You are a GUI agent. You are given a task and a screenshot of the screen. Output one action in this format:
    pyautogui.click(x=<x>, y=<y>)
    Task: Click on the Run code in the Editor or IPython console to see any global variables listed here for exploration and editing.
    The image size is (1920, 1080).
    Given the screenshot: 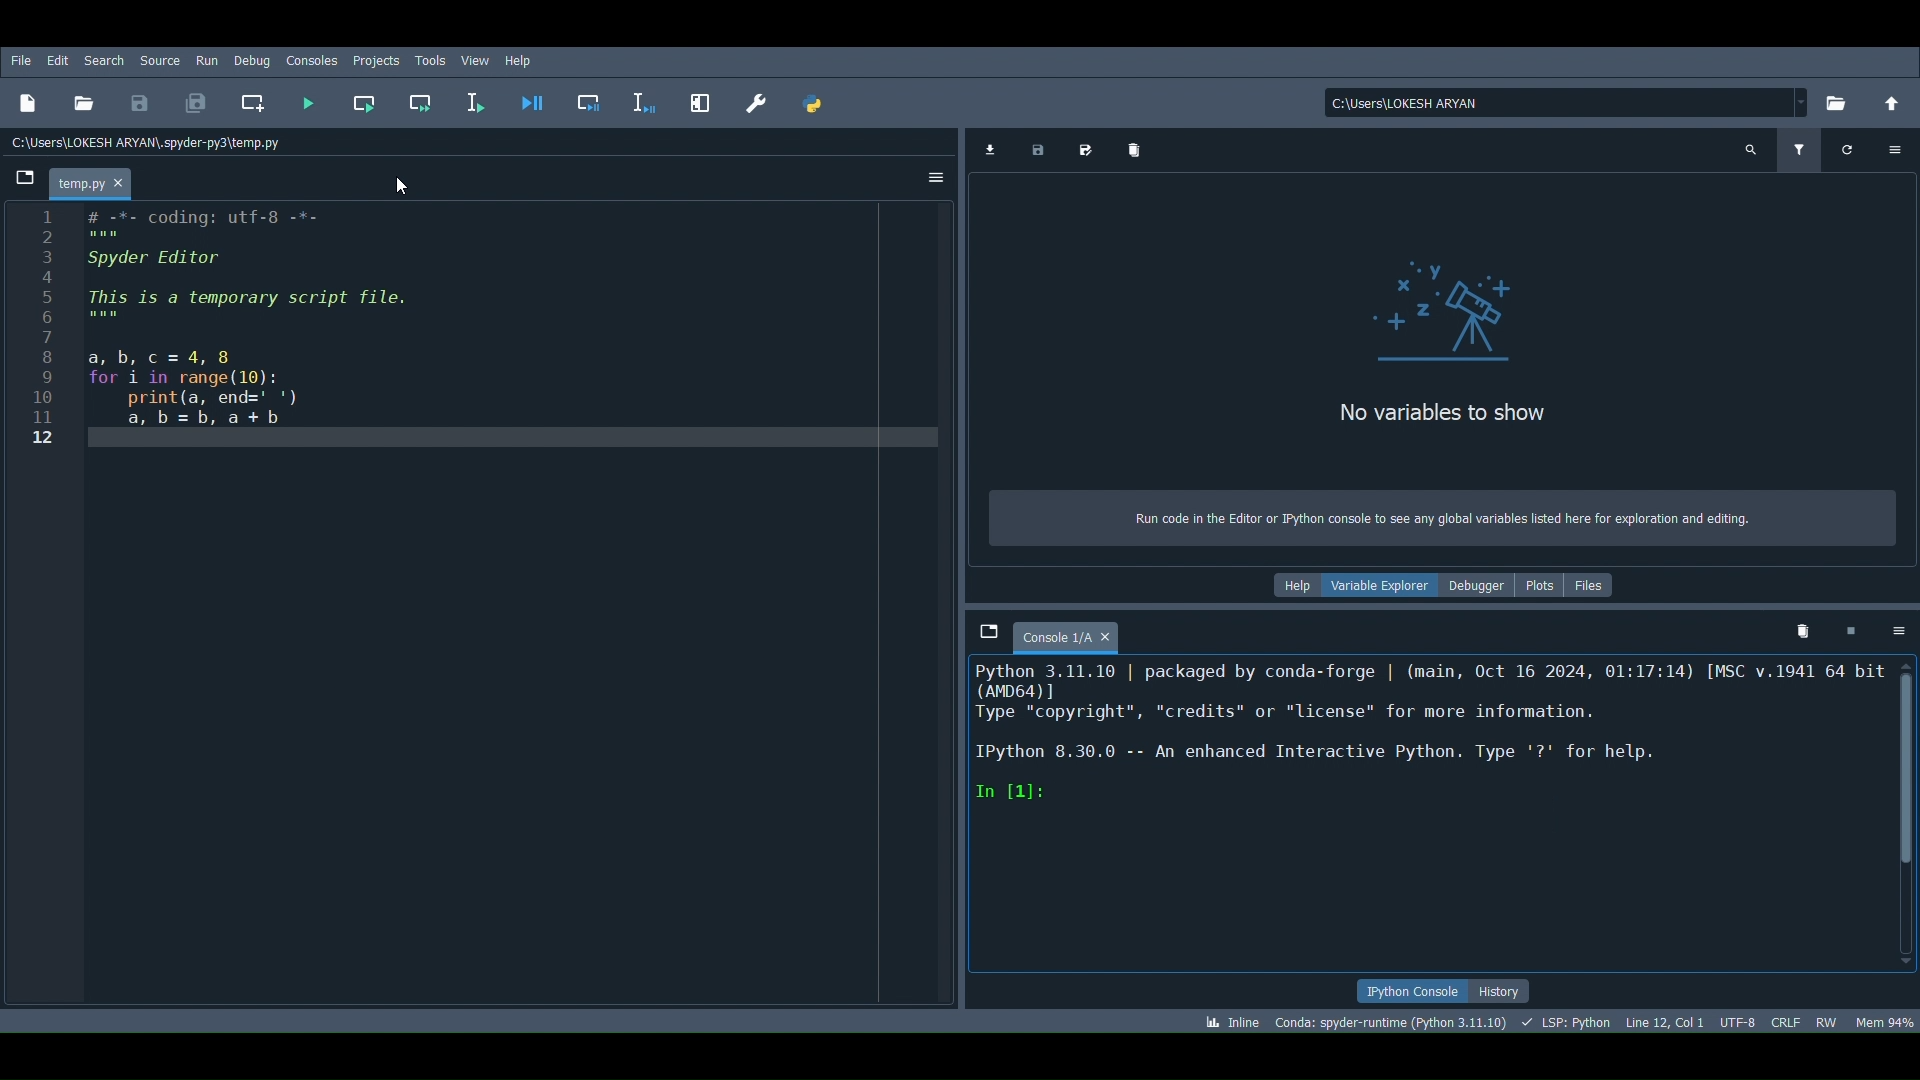 What is the action you would take?
    pyautogui.click(x=1444, y=518)
    